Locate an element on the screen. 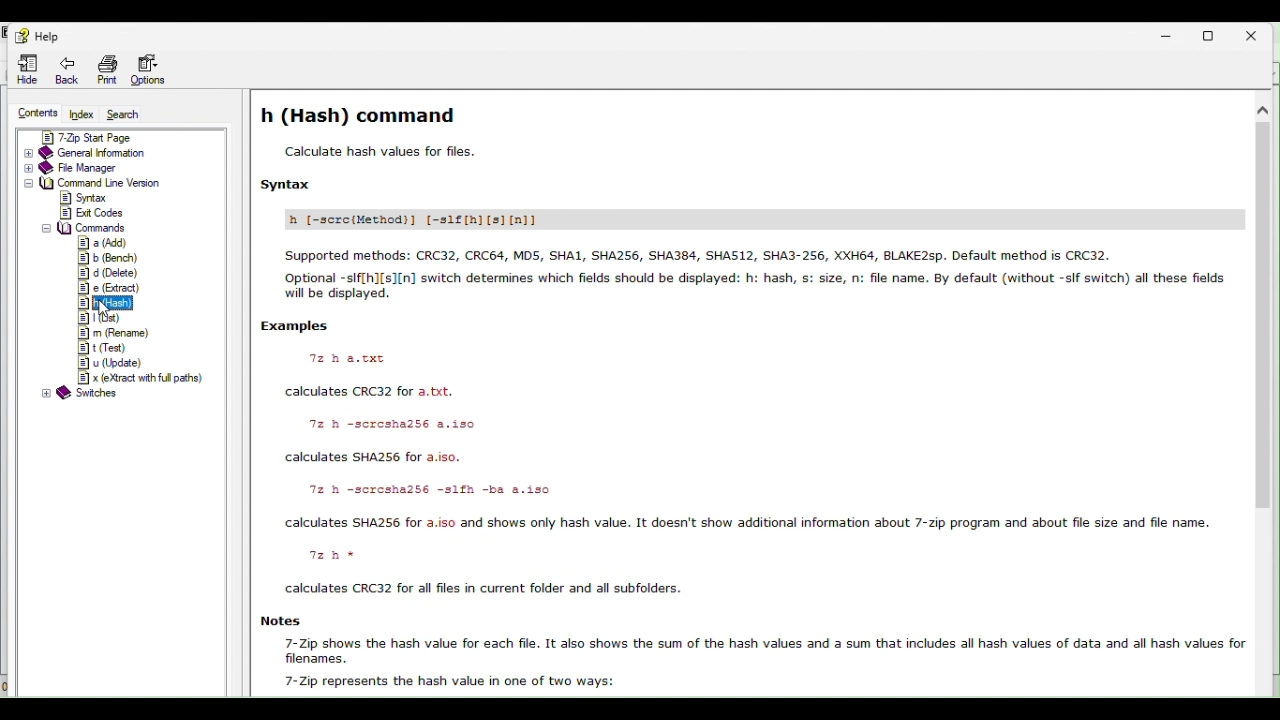 The height and width of the screenshot is (720, 1280). Minimise is located at coordinates (1172, 31).